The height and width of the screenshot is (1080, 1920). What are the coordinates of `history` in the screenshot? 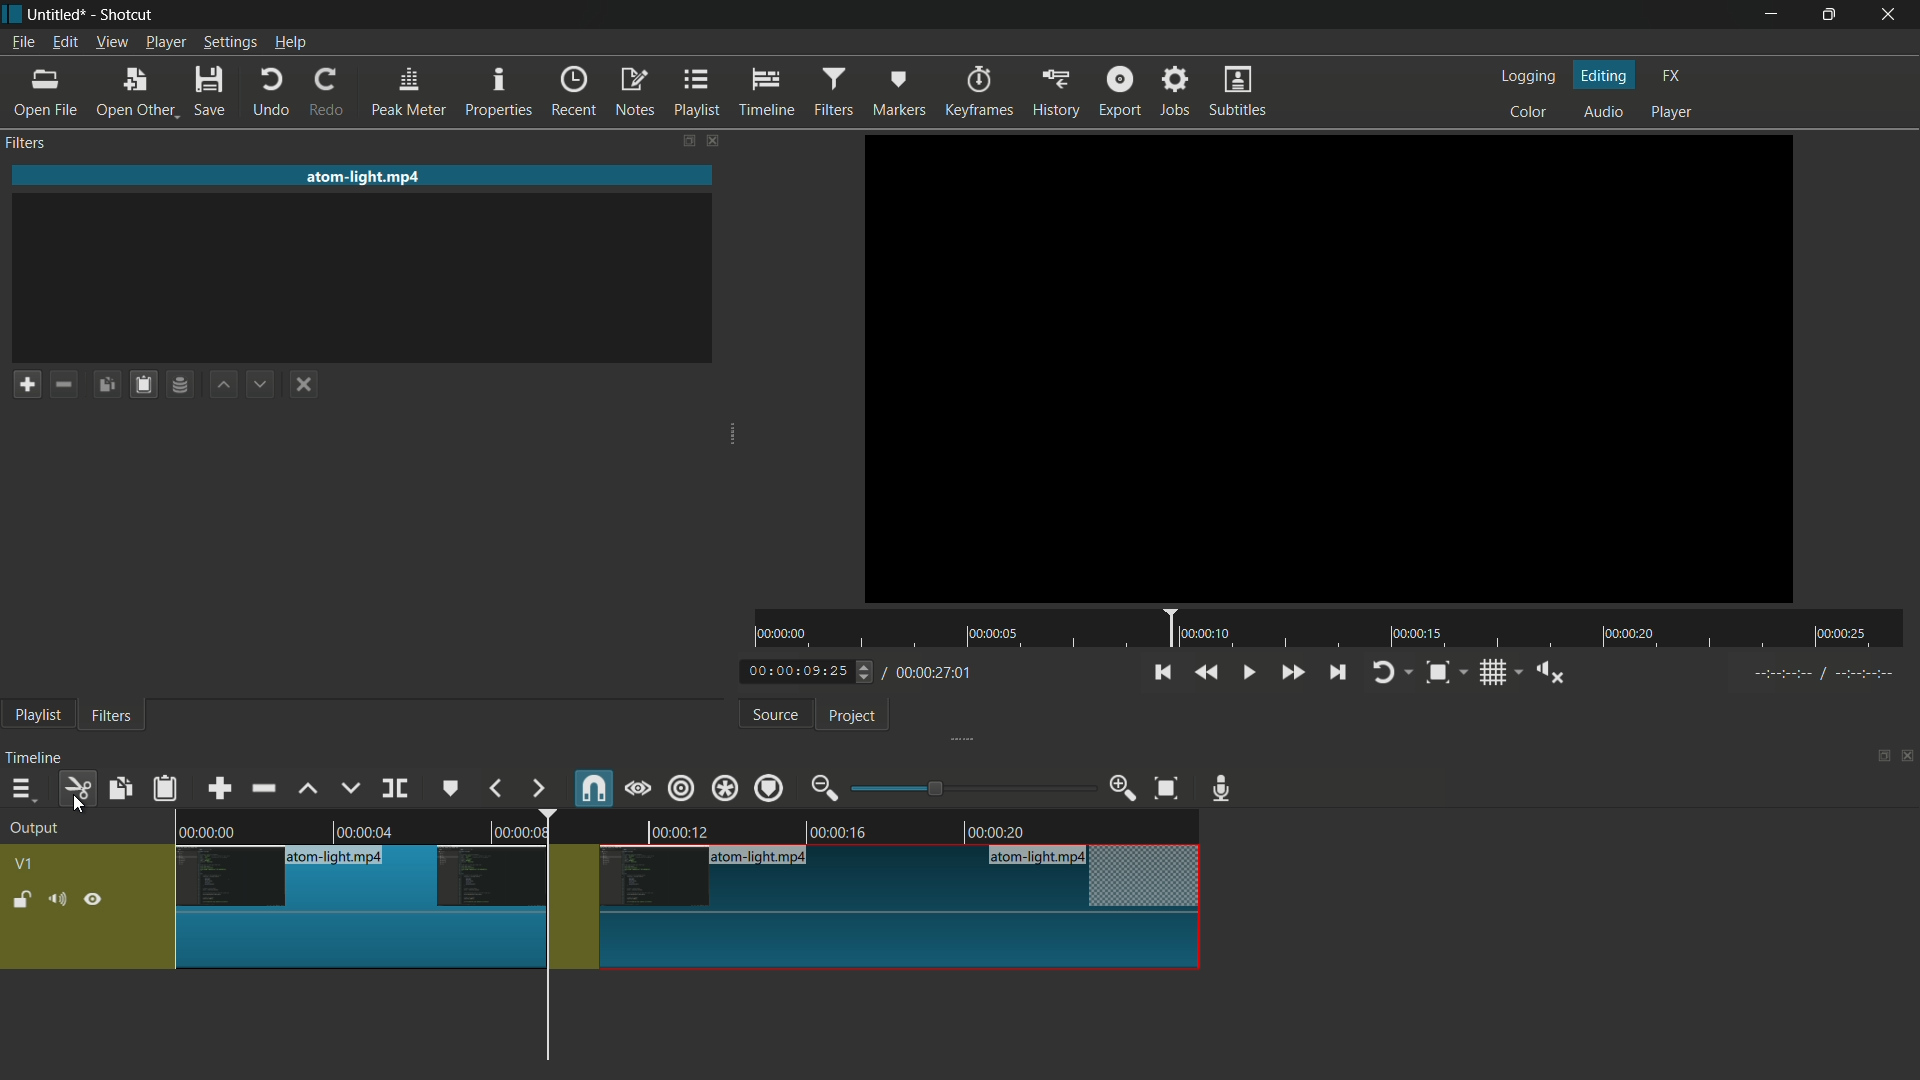 It's located at (1053, 93).